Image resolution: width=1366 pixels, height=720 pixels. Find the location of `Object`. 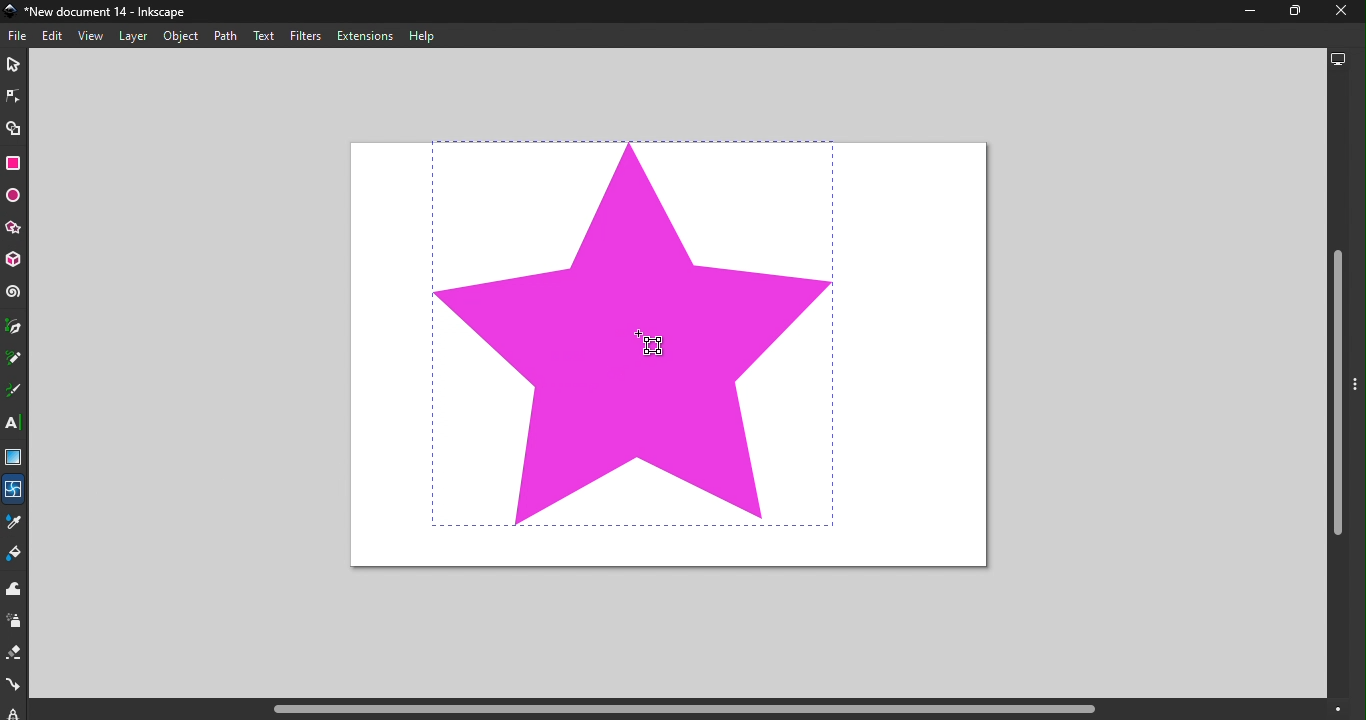

Object is located at coordinates (181, 35).